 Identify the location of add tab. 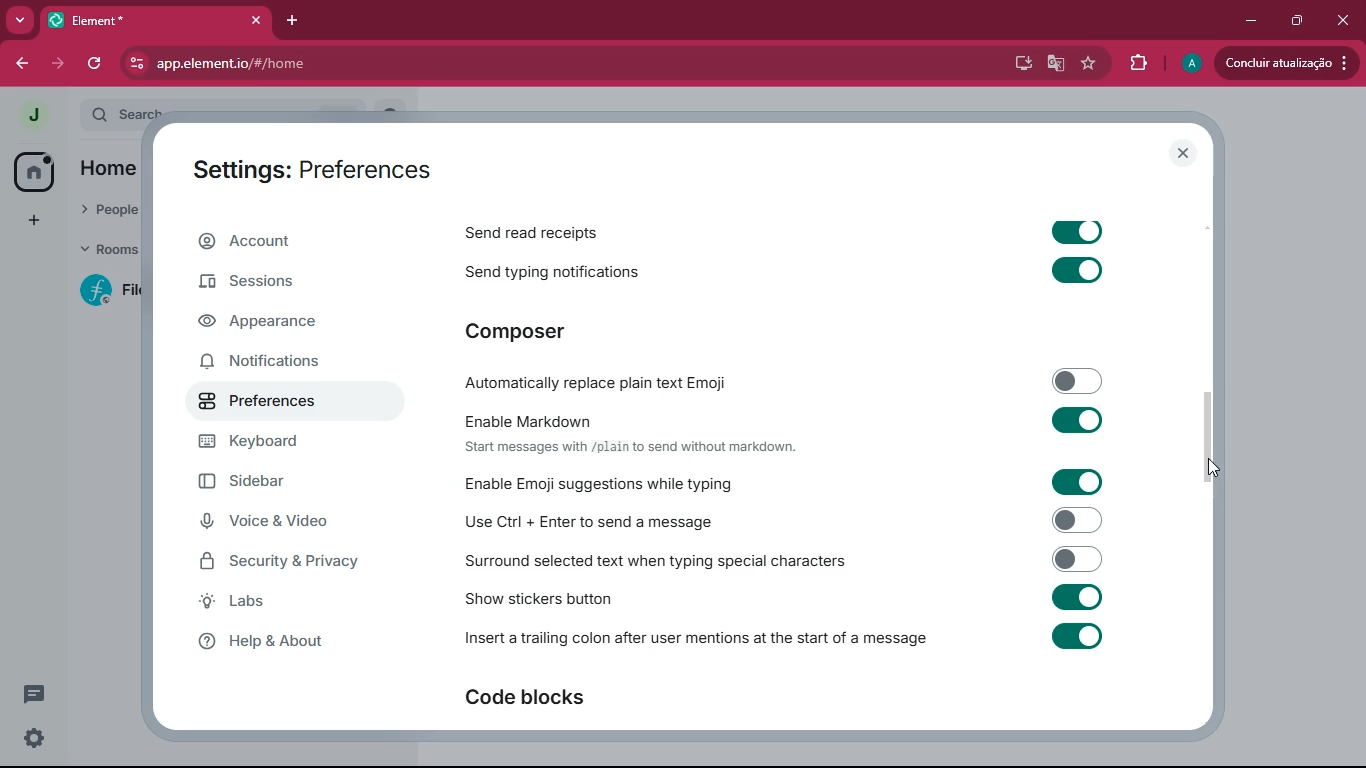
(295, 20).